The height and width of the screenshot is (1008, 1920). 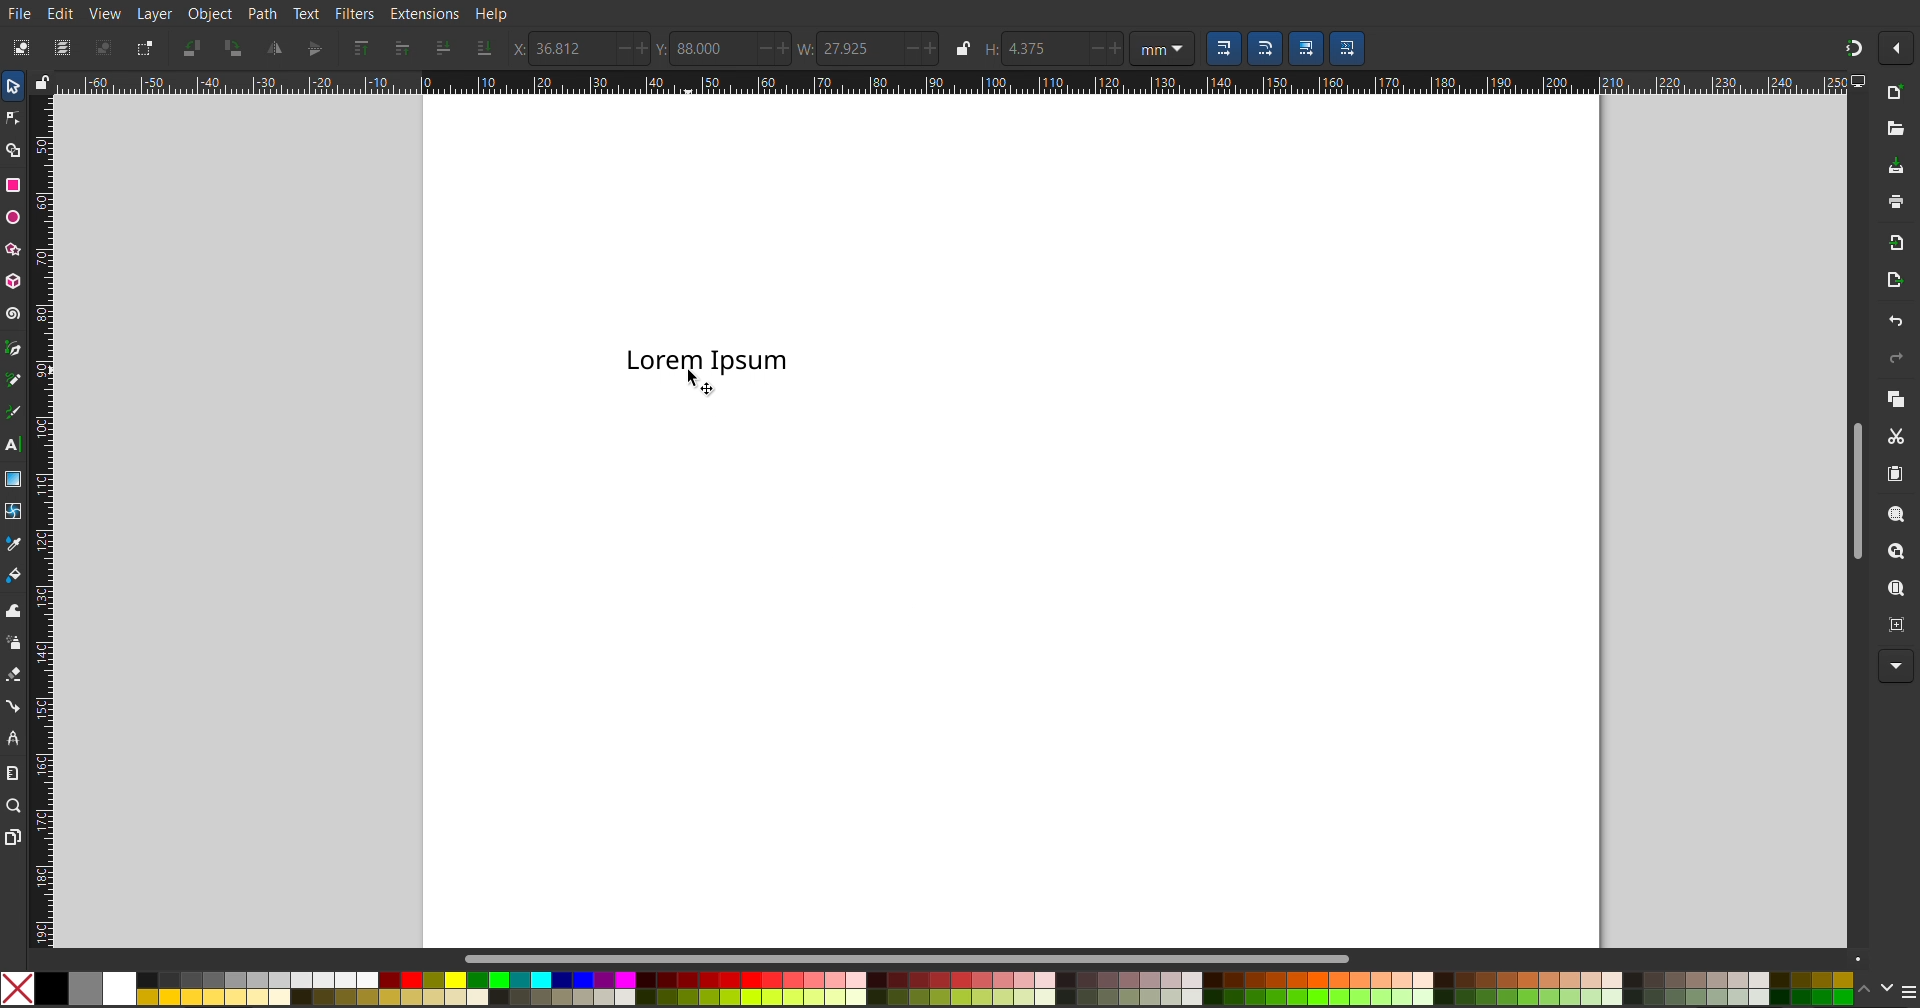 What do you see at coordinates (1895, 204) in the screenshot?
I see `Print` at bounding box center [1895, 204].